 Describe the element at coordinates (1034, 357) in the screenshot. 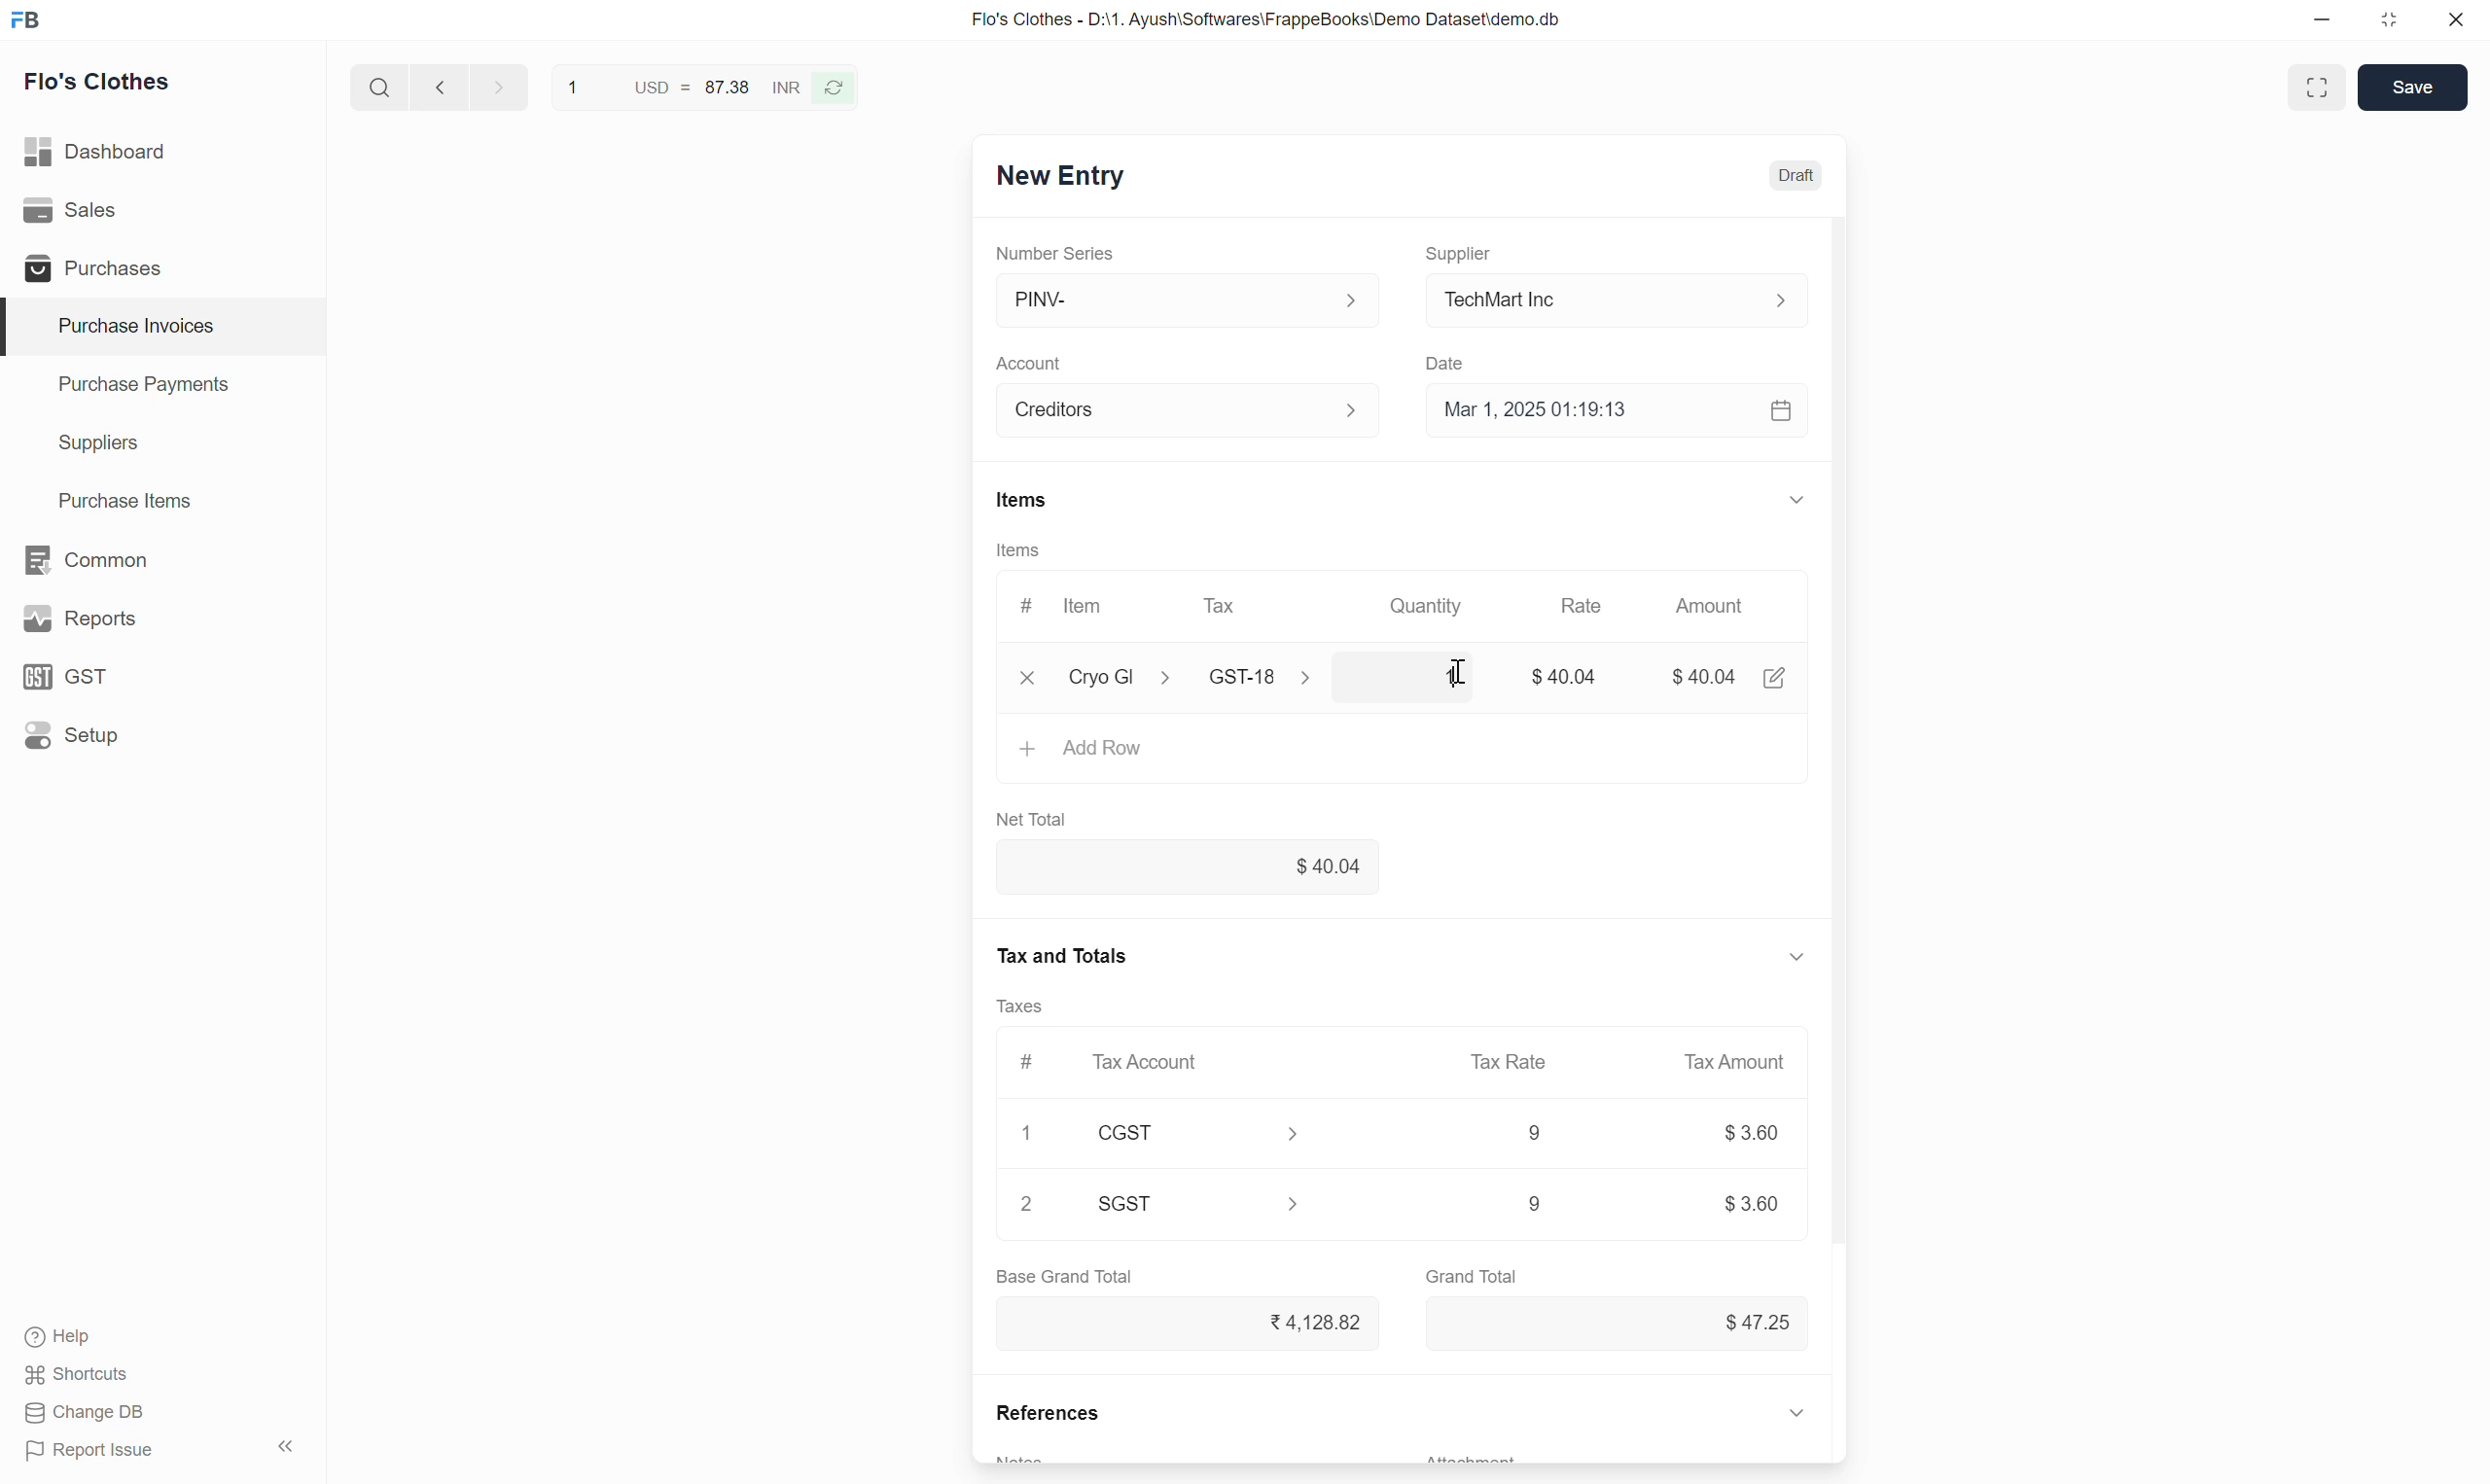

I see `Account` at that location.